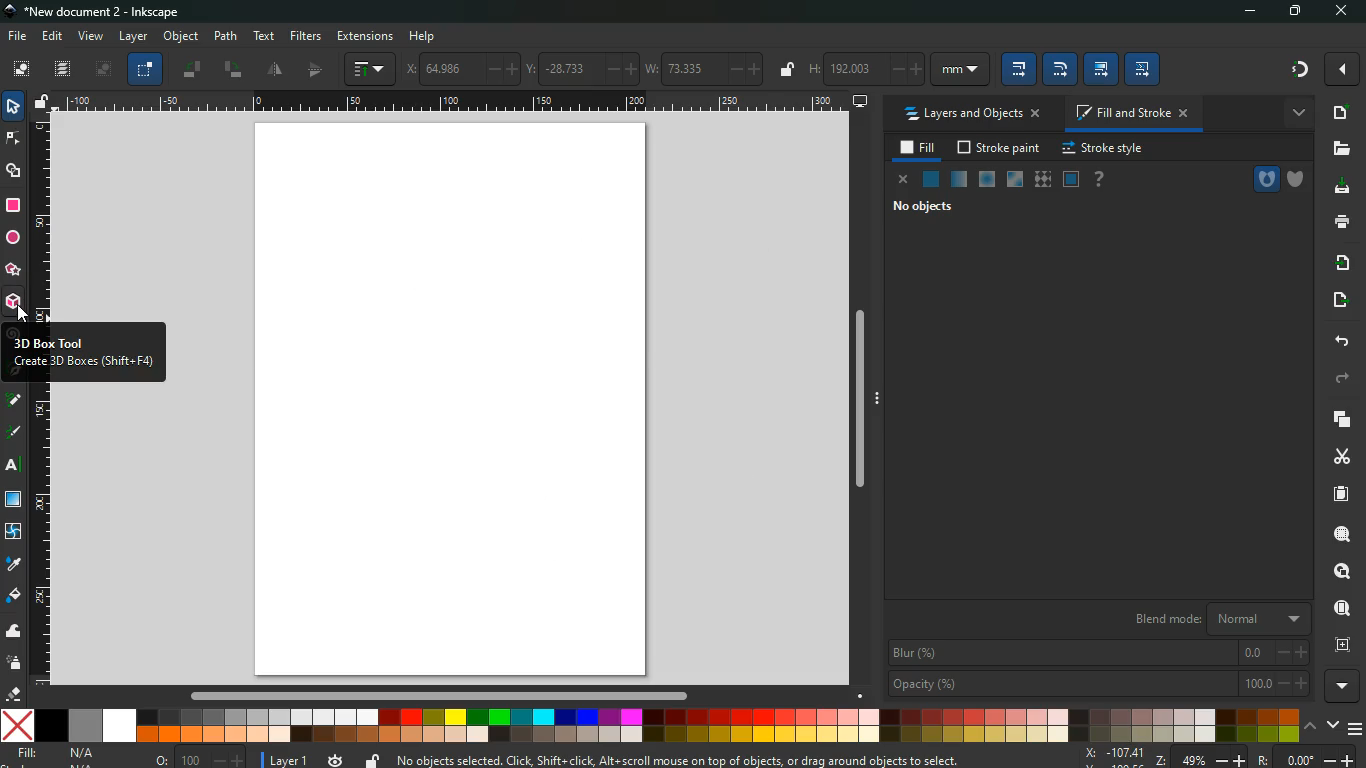 The image size is (1366, 768). Describe the element at coordinates (14, 662) in the screenshot. I see `spray` at that location.